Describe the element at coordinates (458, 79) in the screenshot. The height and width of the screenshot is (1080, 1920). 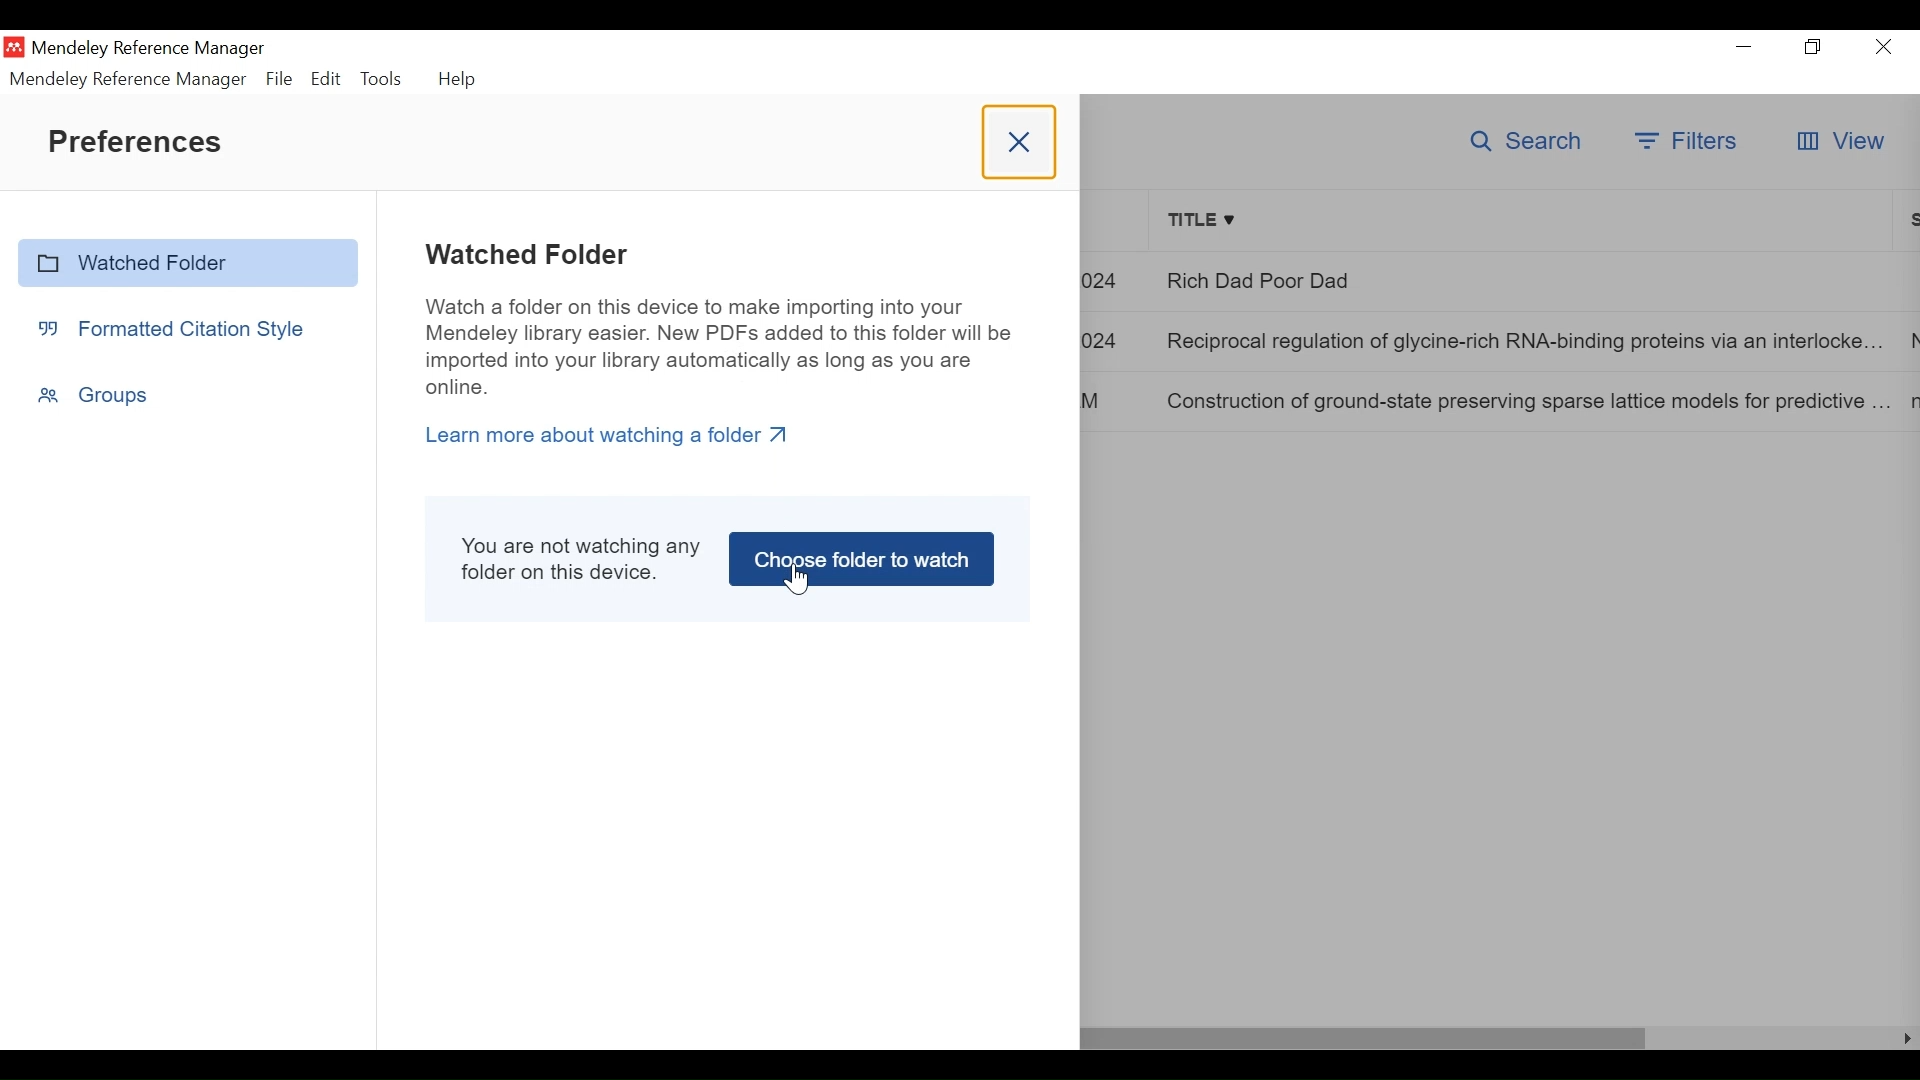
I see `Help` at that location.